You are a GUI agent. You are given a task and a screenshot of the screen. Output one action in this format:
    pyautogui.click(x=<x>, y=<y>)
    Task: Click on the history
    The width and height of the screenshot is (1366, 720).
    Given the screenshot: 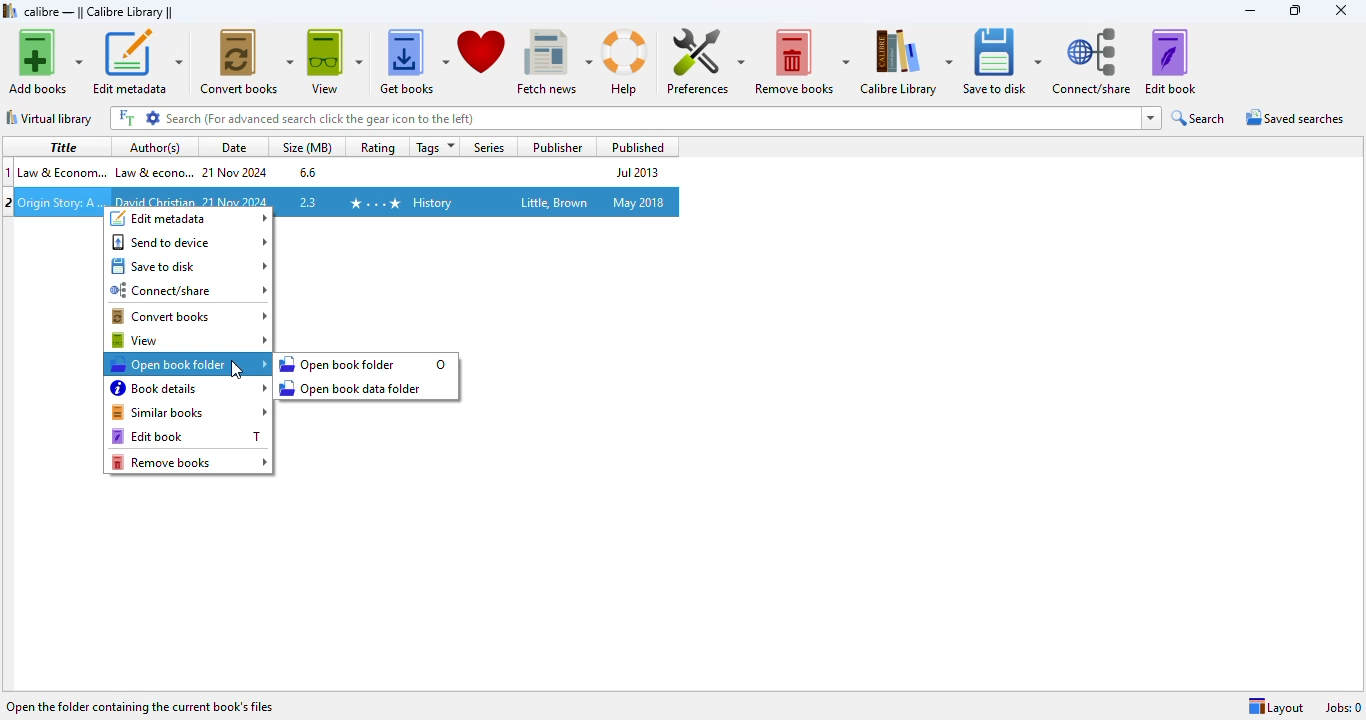 What is the action you would take?
    pyautogui.click(x=432, y=203)
    